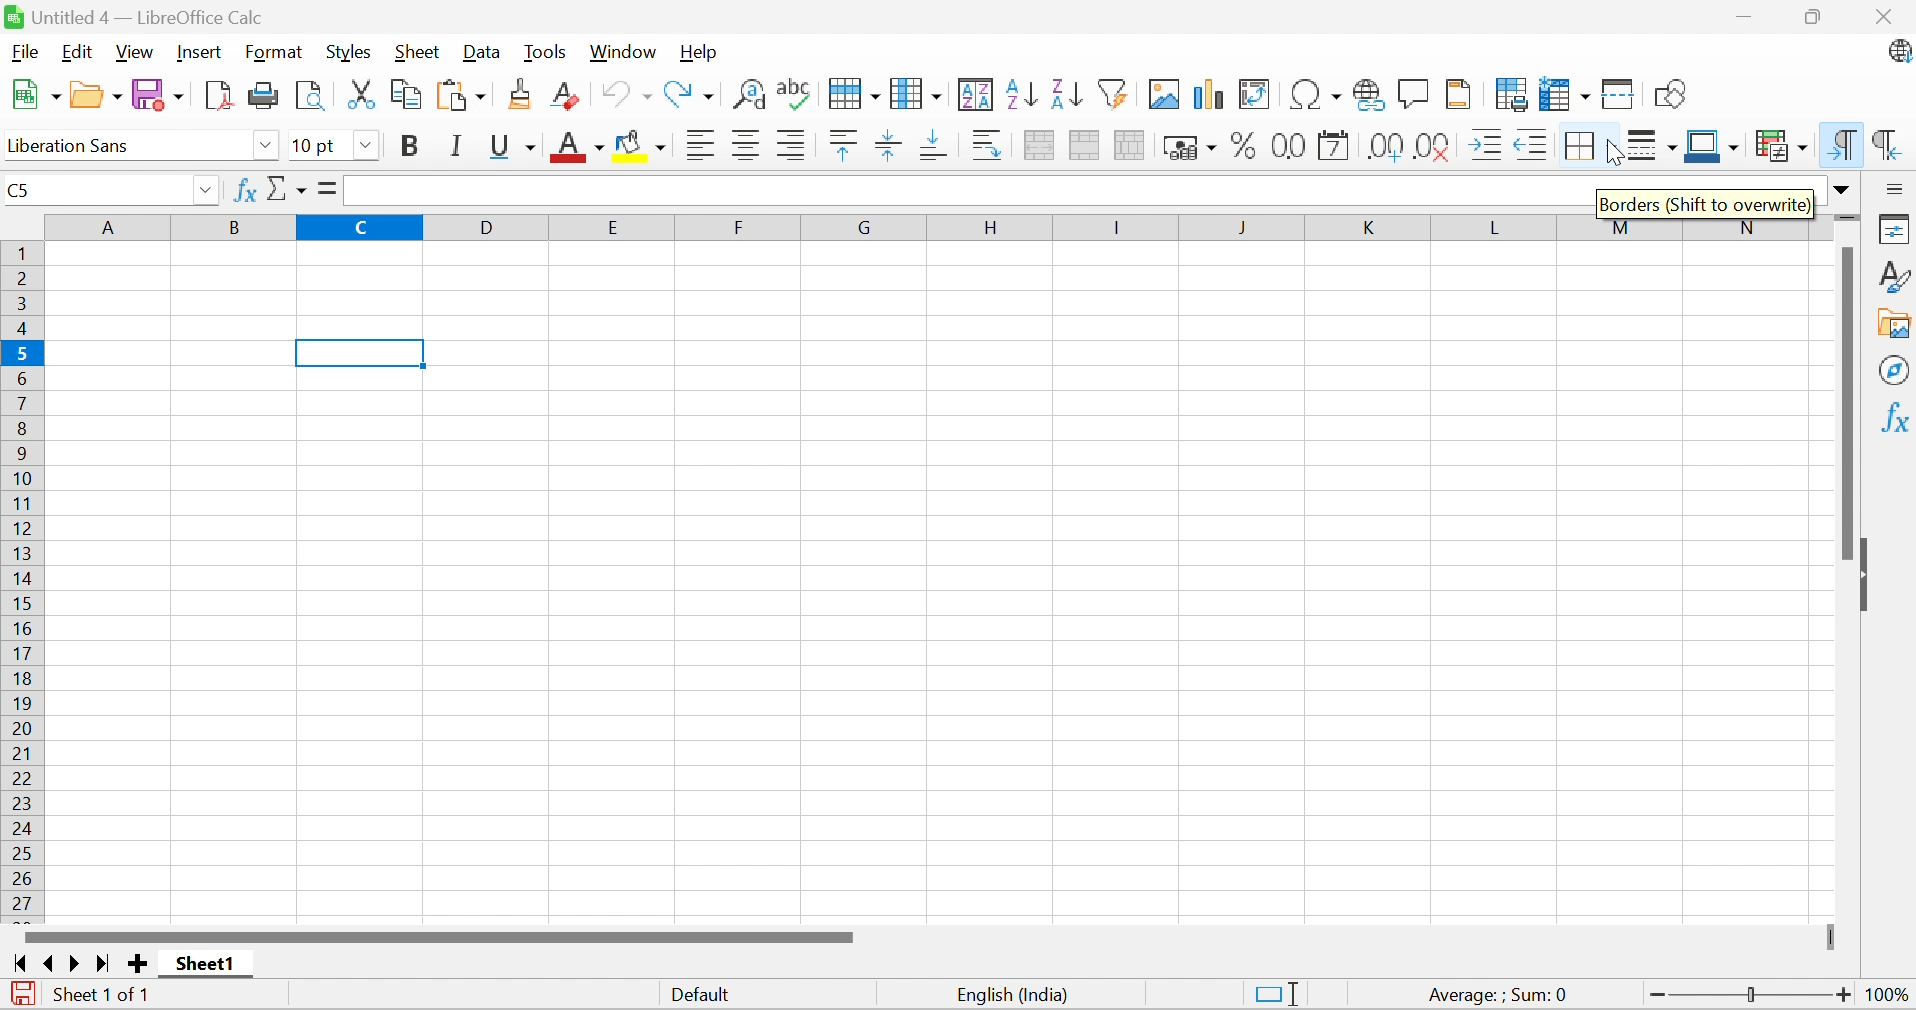  I want to click on Sort, so click(977, 95).